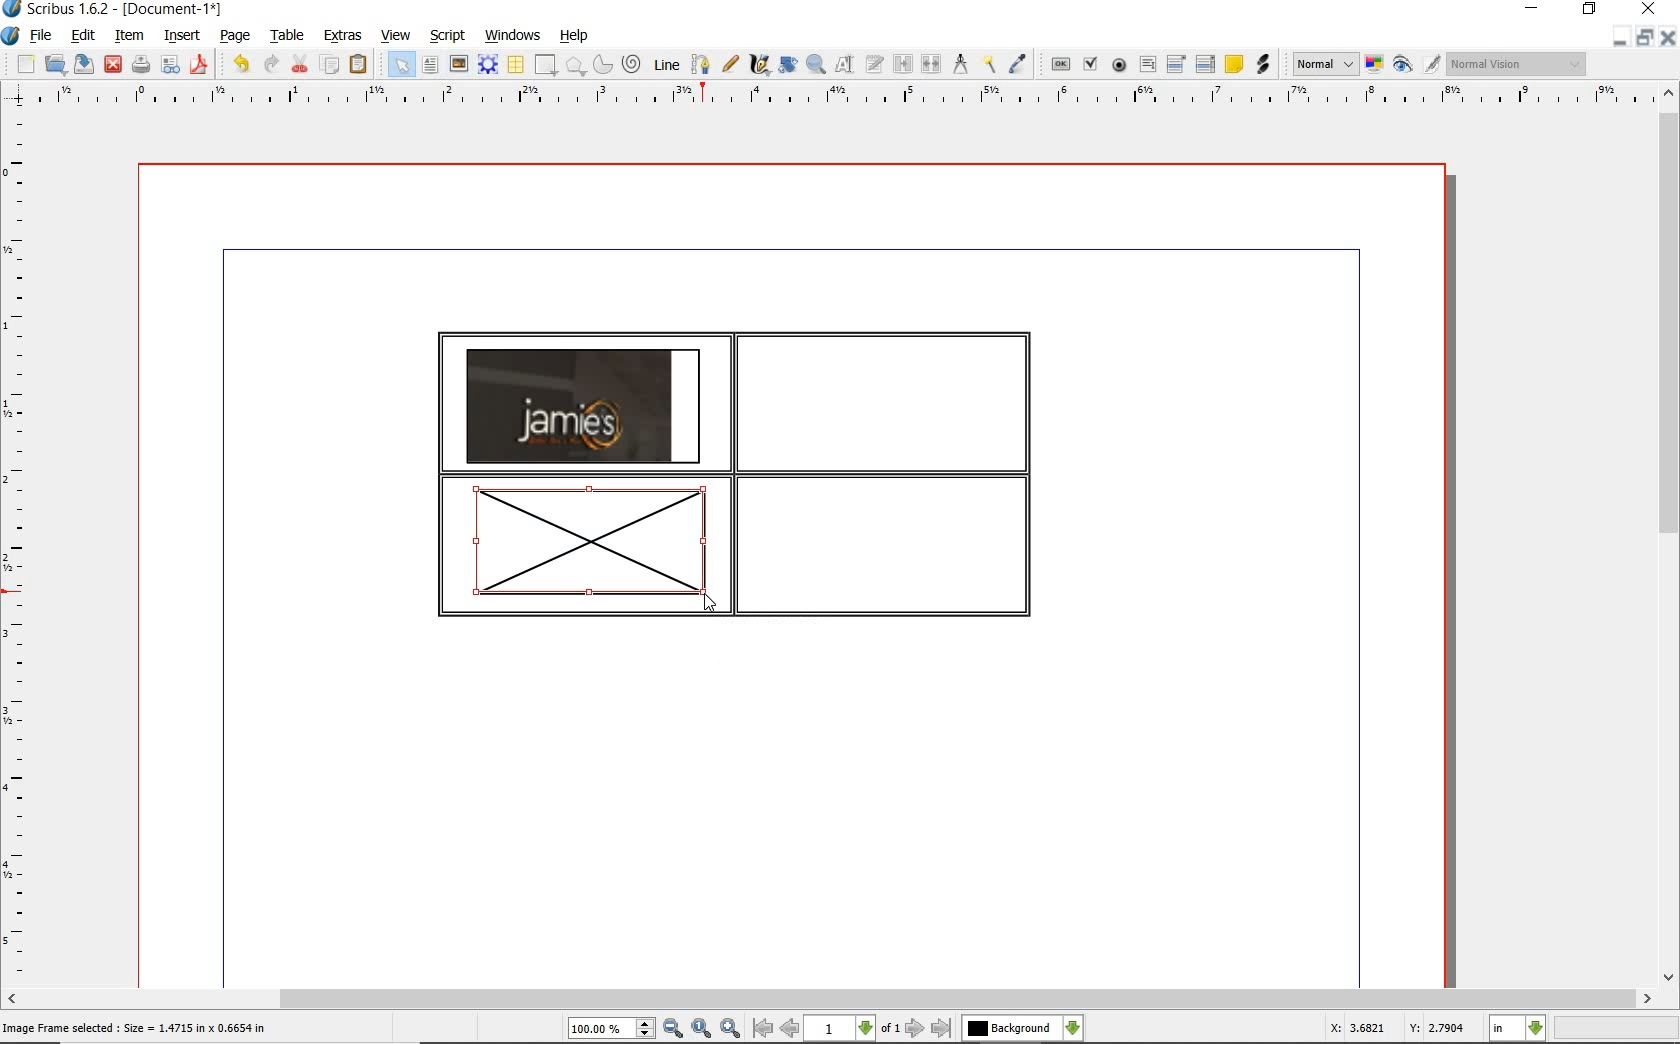 Image resolution: width=1680 pixels, height=1044 pixels. Describe the element at coordinates (512, 36) in the screenshot. I see `windows` at that location.